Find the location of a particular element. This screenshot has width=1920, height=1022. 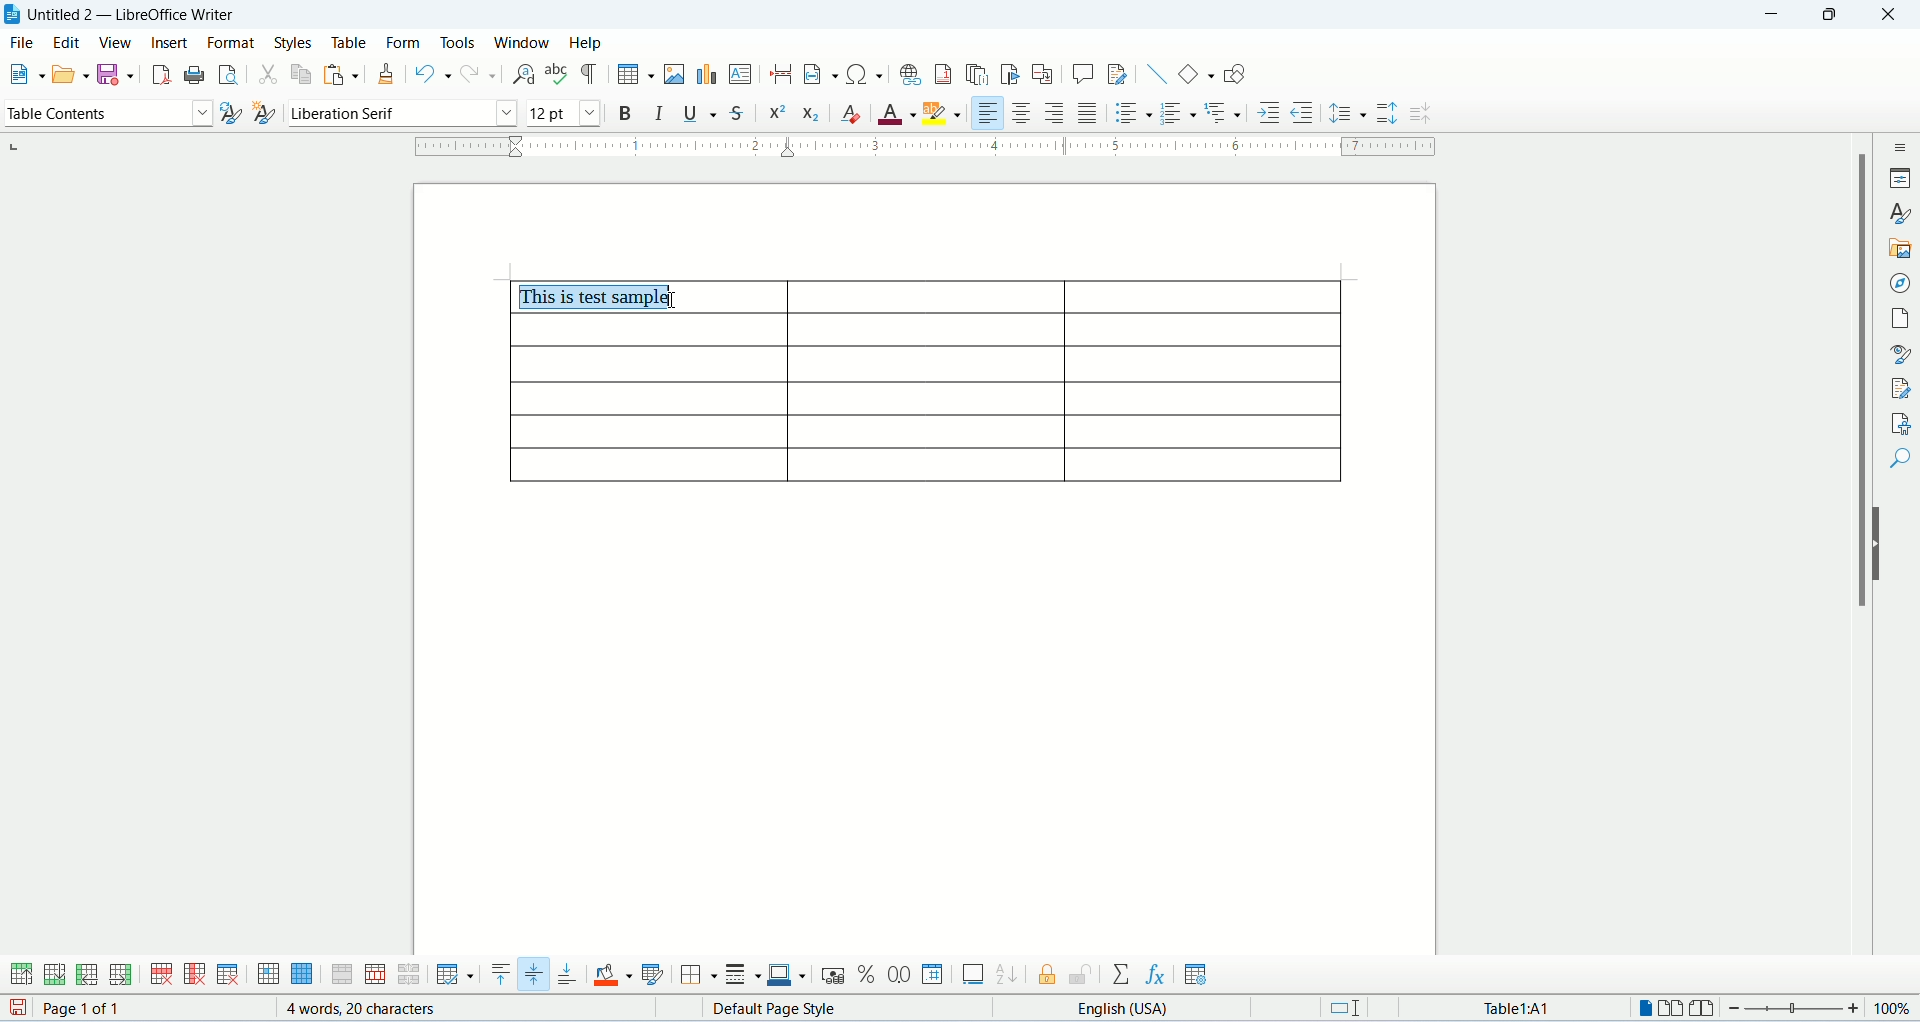

properties is located at coordinates (1902, 179).